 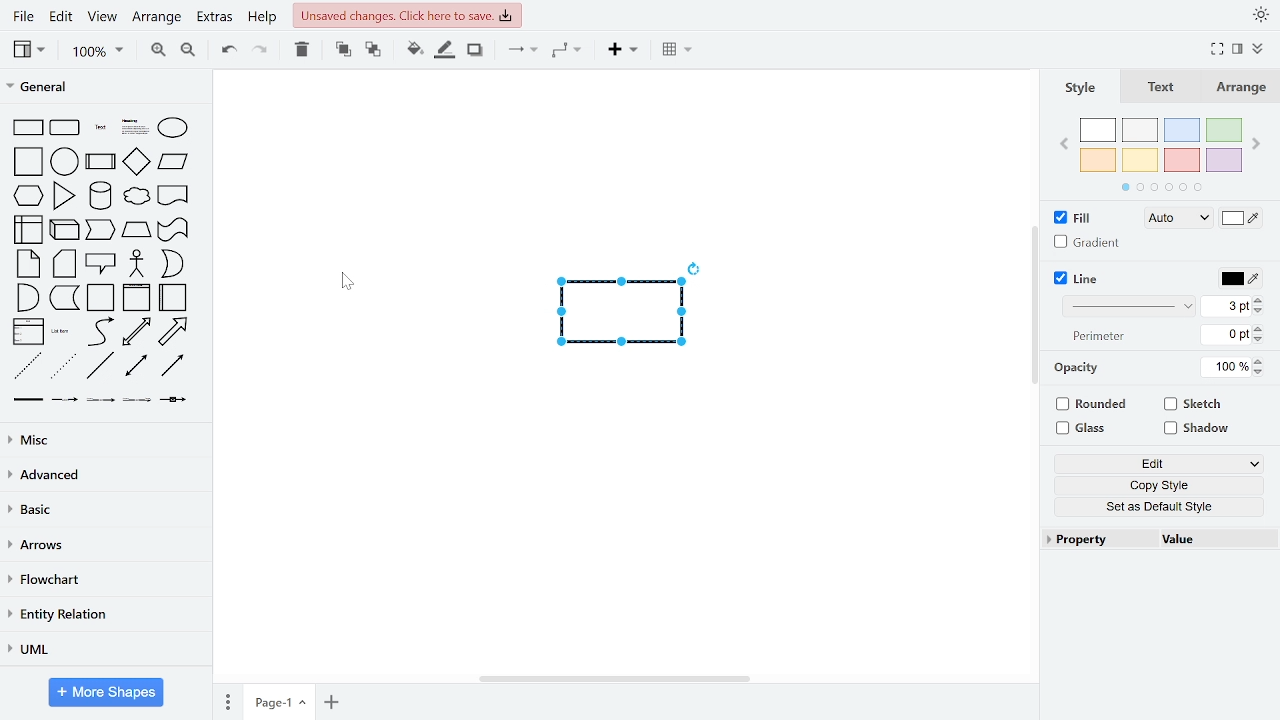 What do you see at coordinates (136, 161) in the screenshot?
I see `general shapes` at bounding box center [136, 161].